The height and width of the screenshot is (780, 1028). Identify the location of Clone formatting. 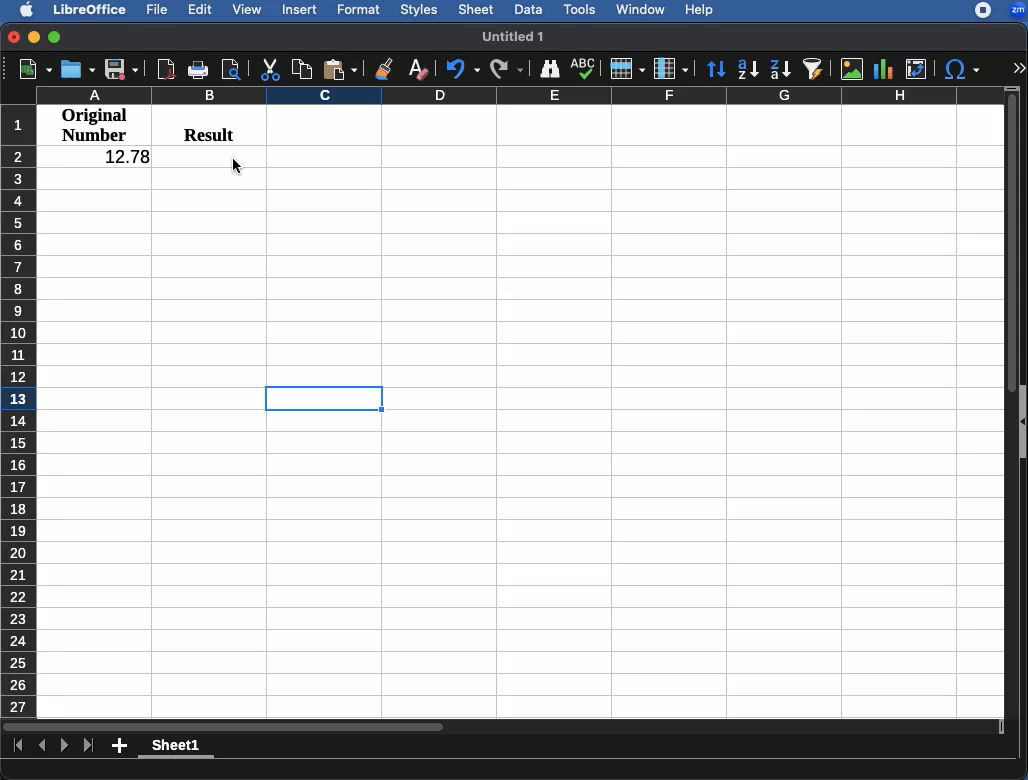
(382, 69).